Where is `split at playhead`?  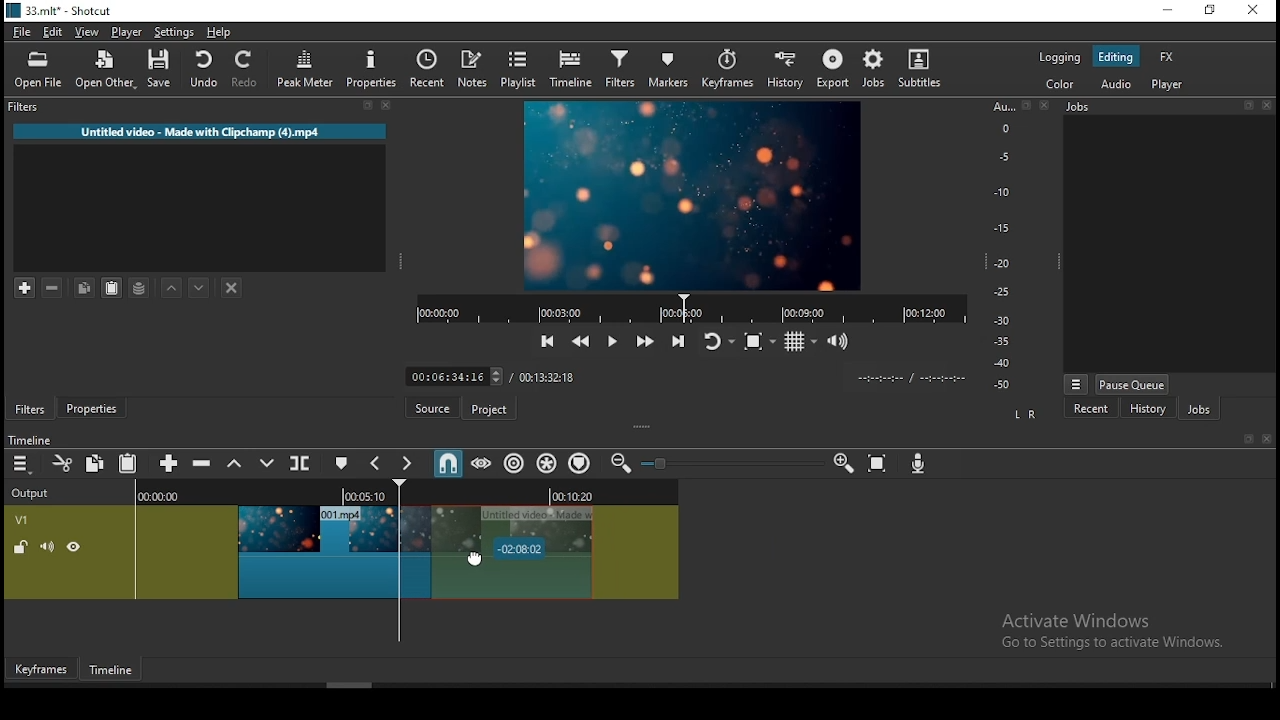
split at playhead is located at coordinates (433, 71).